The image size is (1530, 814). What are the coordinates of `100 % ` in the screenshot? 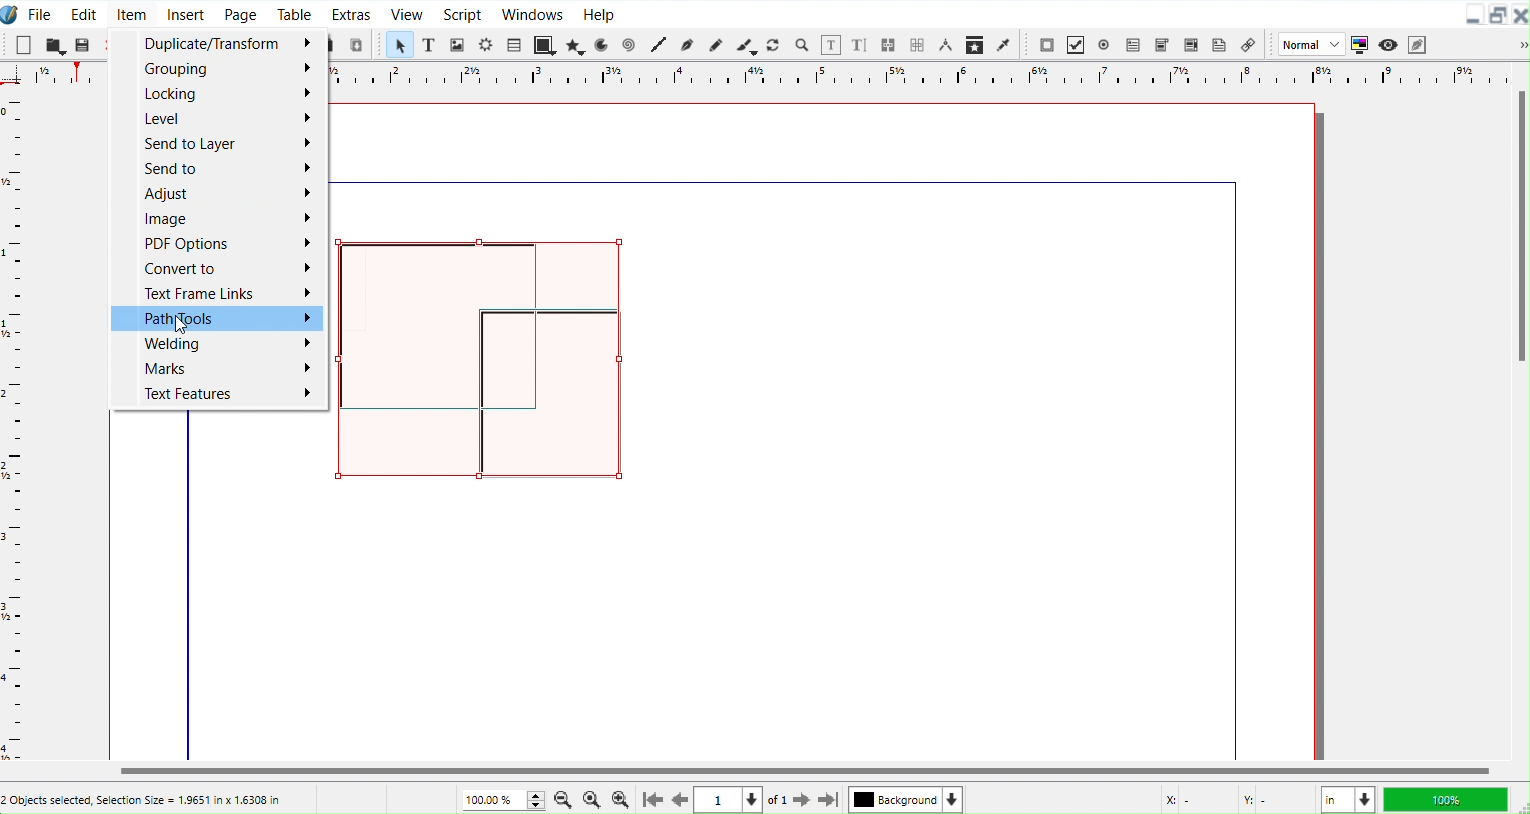 It's located at (1449, 799).